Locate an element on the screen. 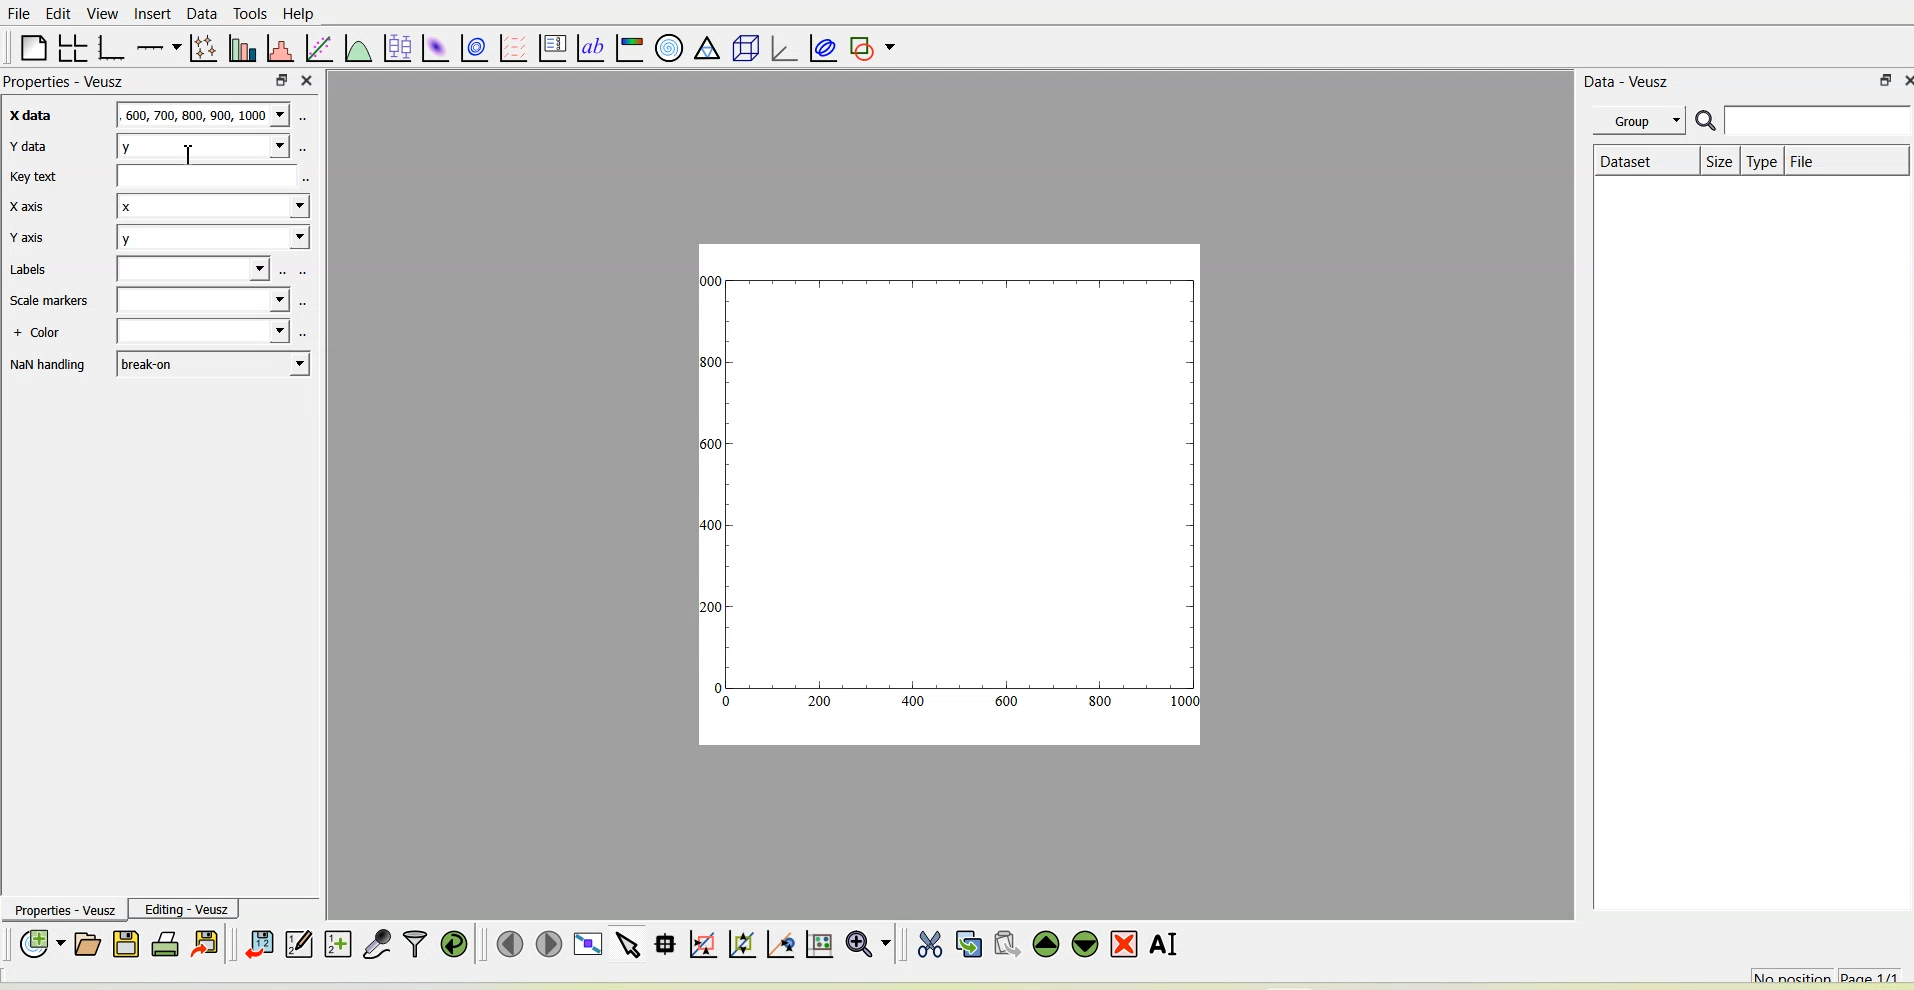  Capture remote data is located at coordinates (378, 944).